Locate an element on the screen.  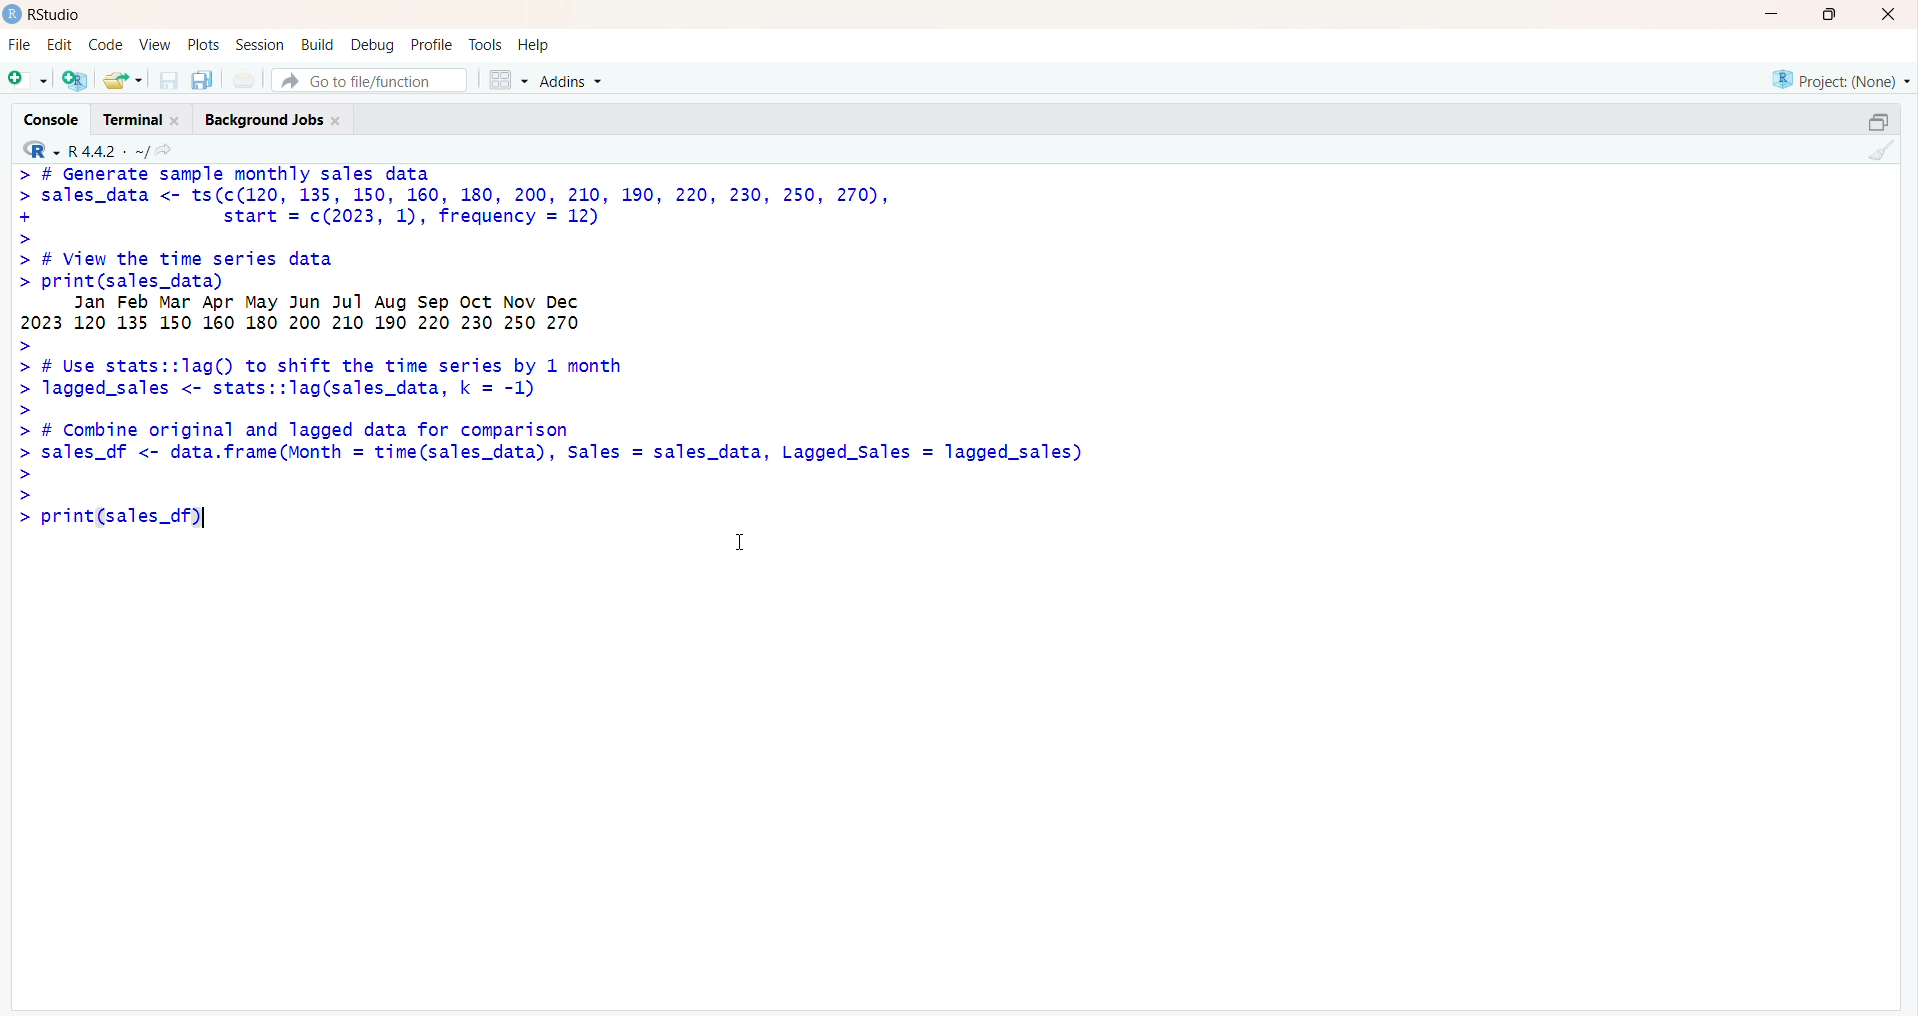
# Generate sample monthly sales data sales_data <- ts(c(120, 135, 150, 160, 180, 200, 210, 190, 220, 230, 250, 270),start = c(2023, 1), frequency = 12) is located at coordinates (489, 204).